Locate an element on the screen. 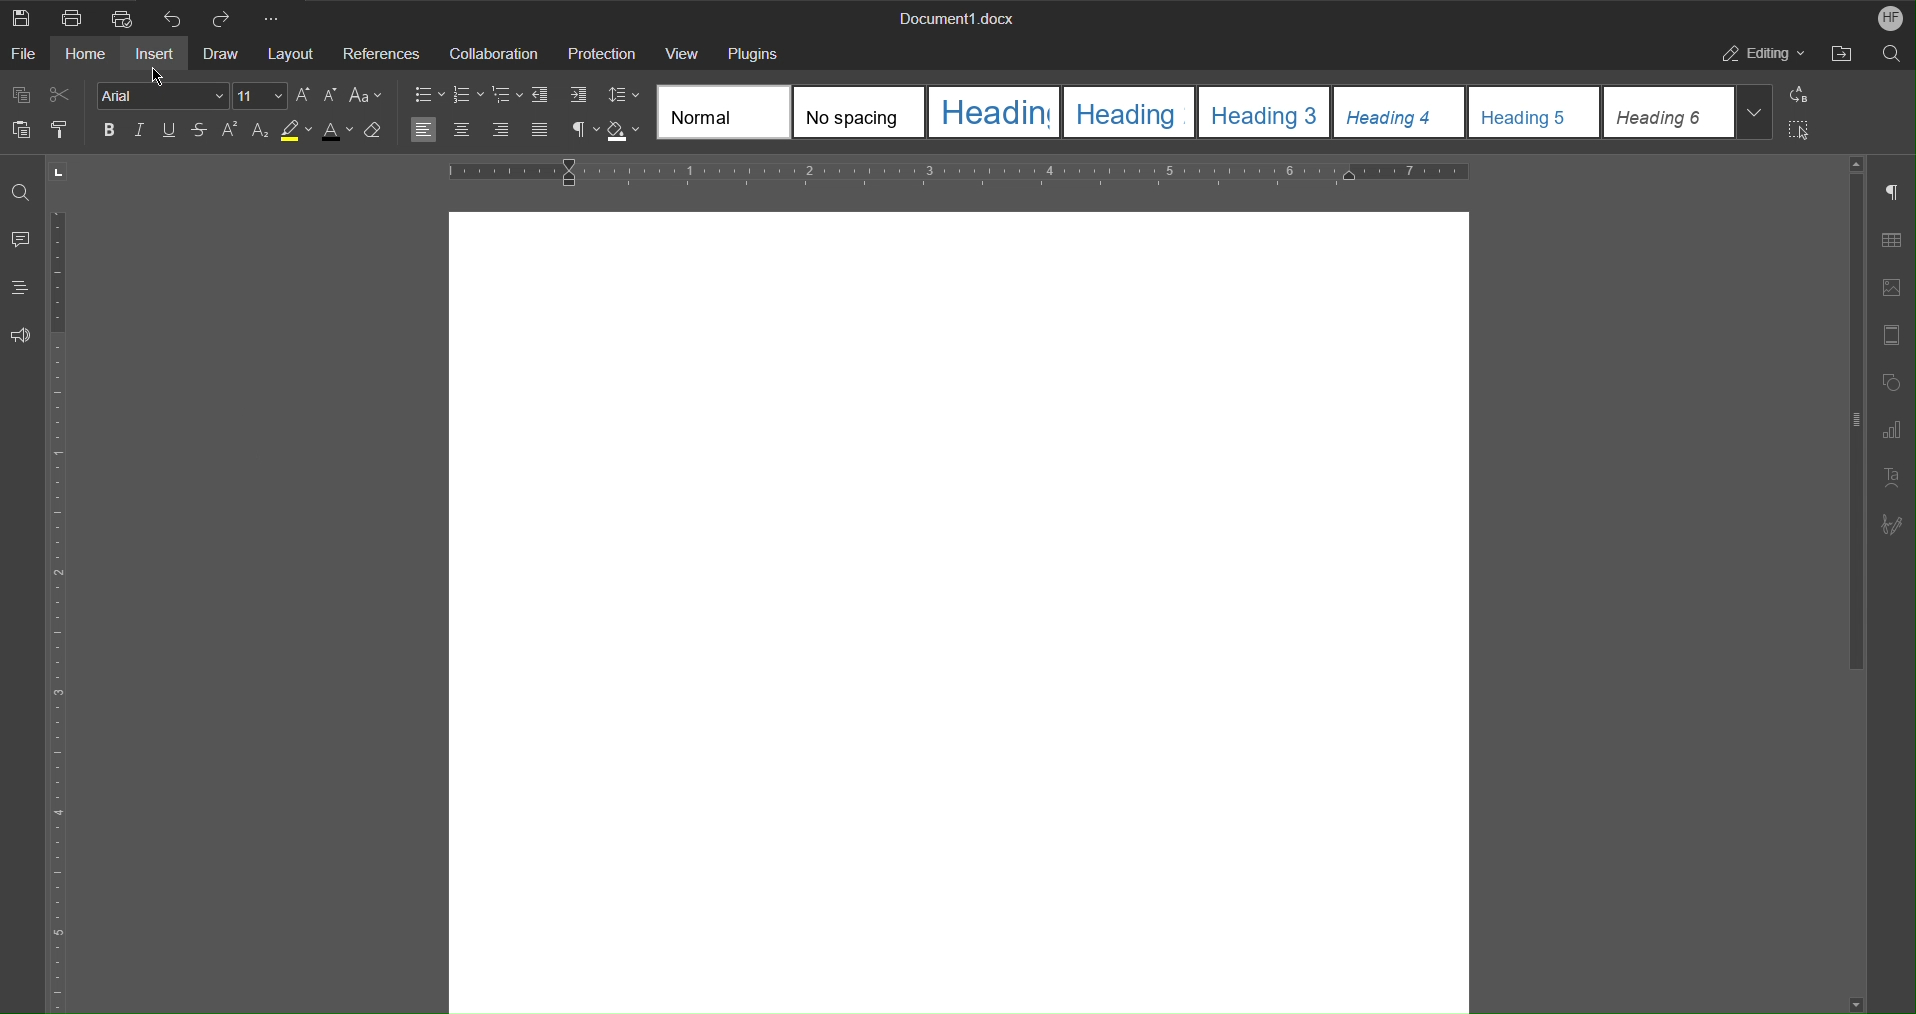  Font is located at coordinates (162, 96).